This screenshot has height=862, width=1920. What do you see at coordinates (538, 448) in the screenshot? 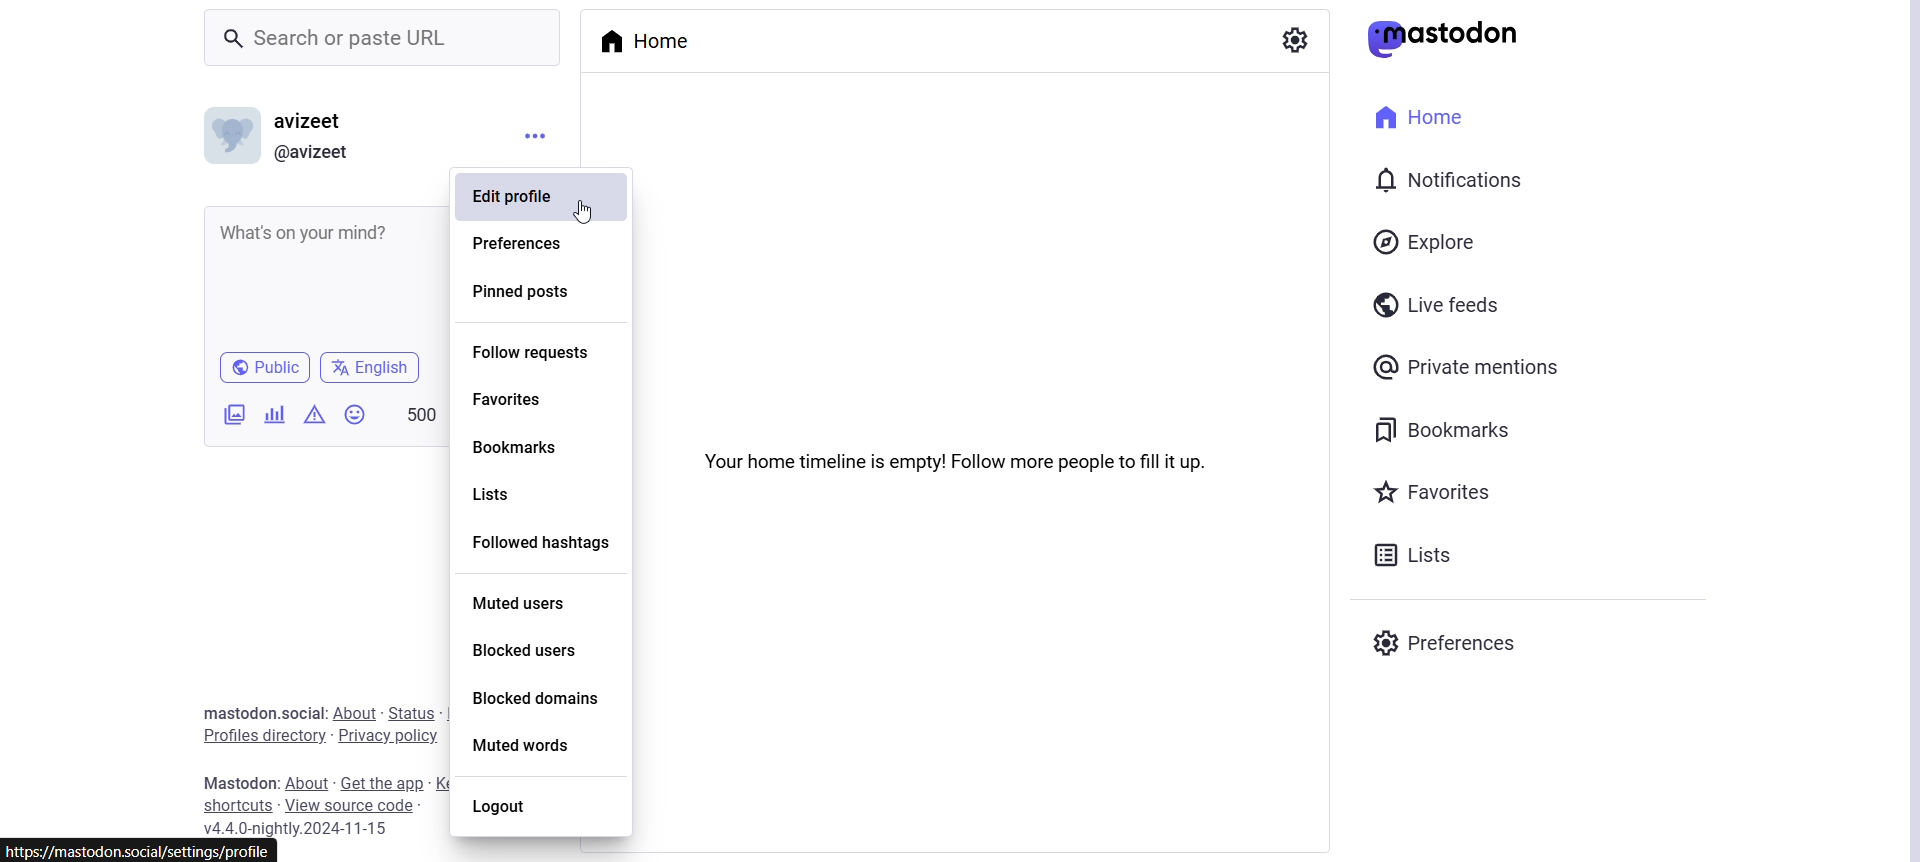
I see `Bookmarks` at bounding box center [538, 448].